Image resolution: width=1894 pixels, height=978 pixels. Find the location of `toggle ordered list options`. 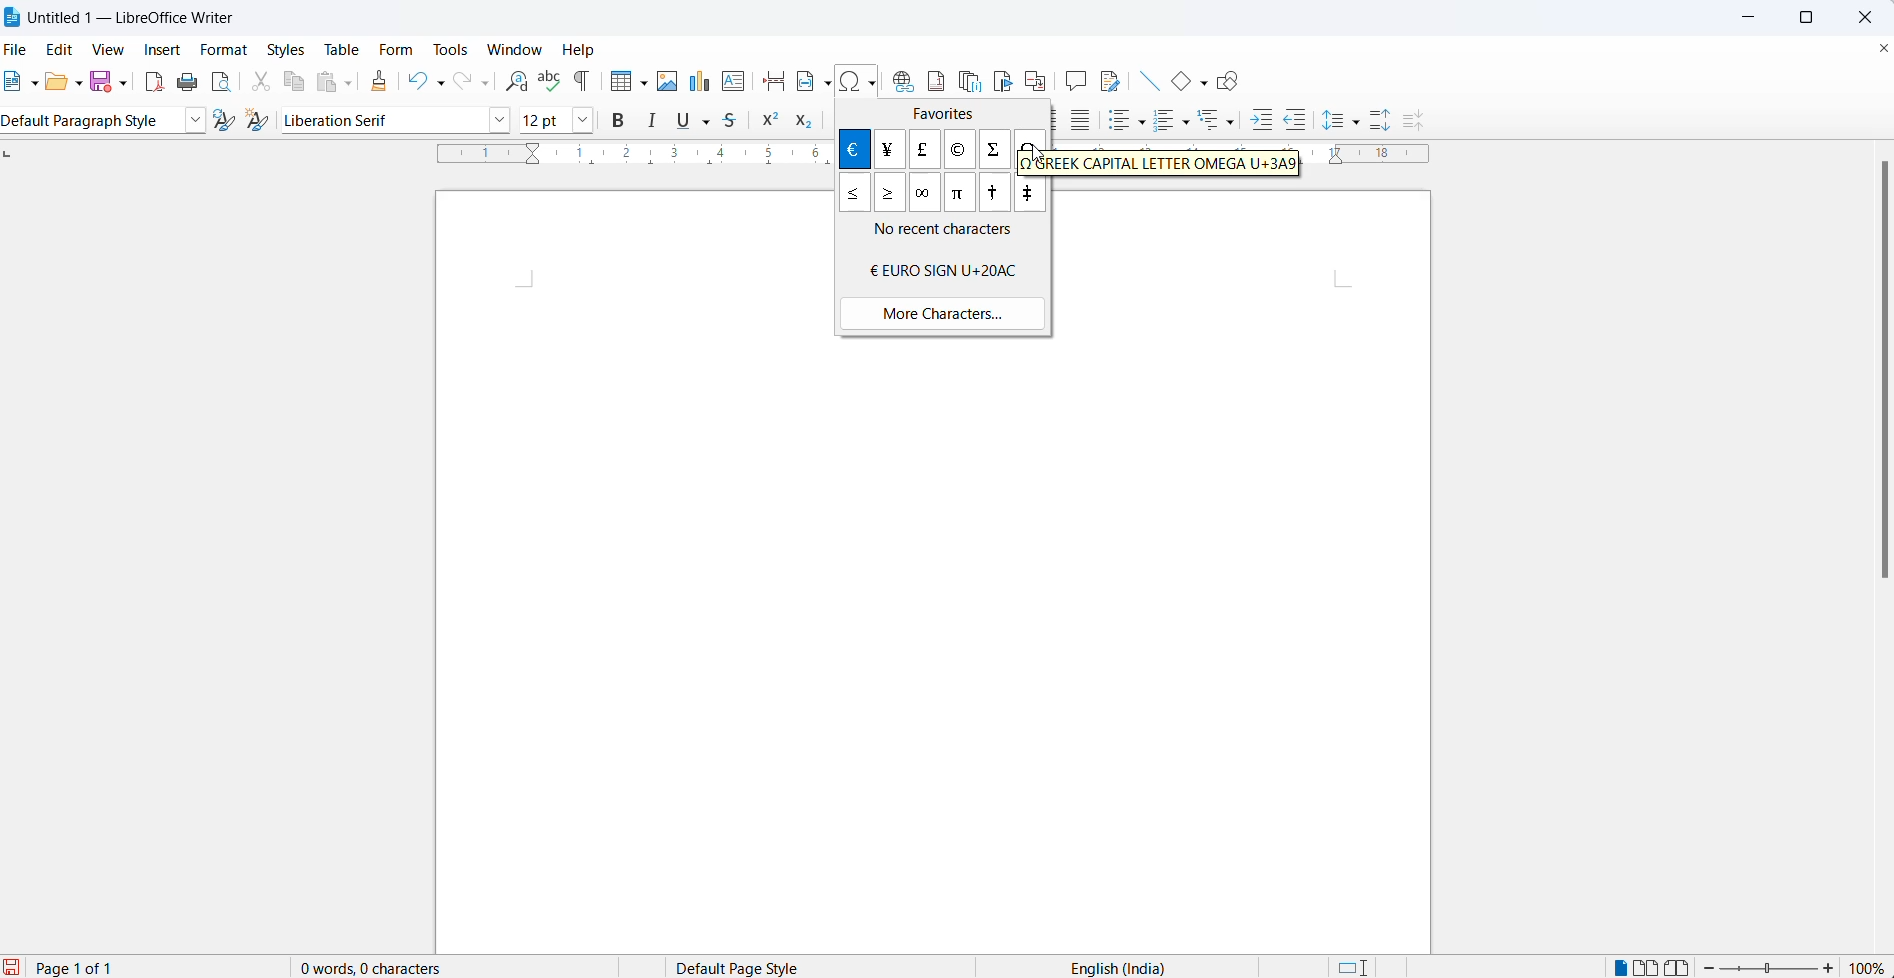

toggle ordered list options is located at coordinates (1188, 122).